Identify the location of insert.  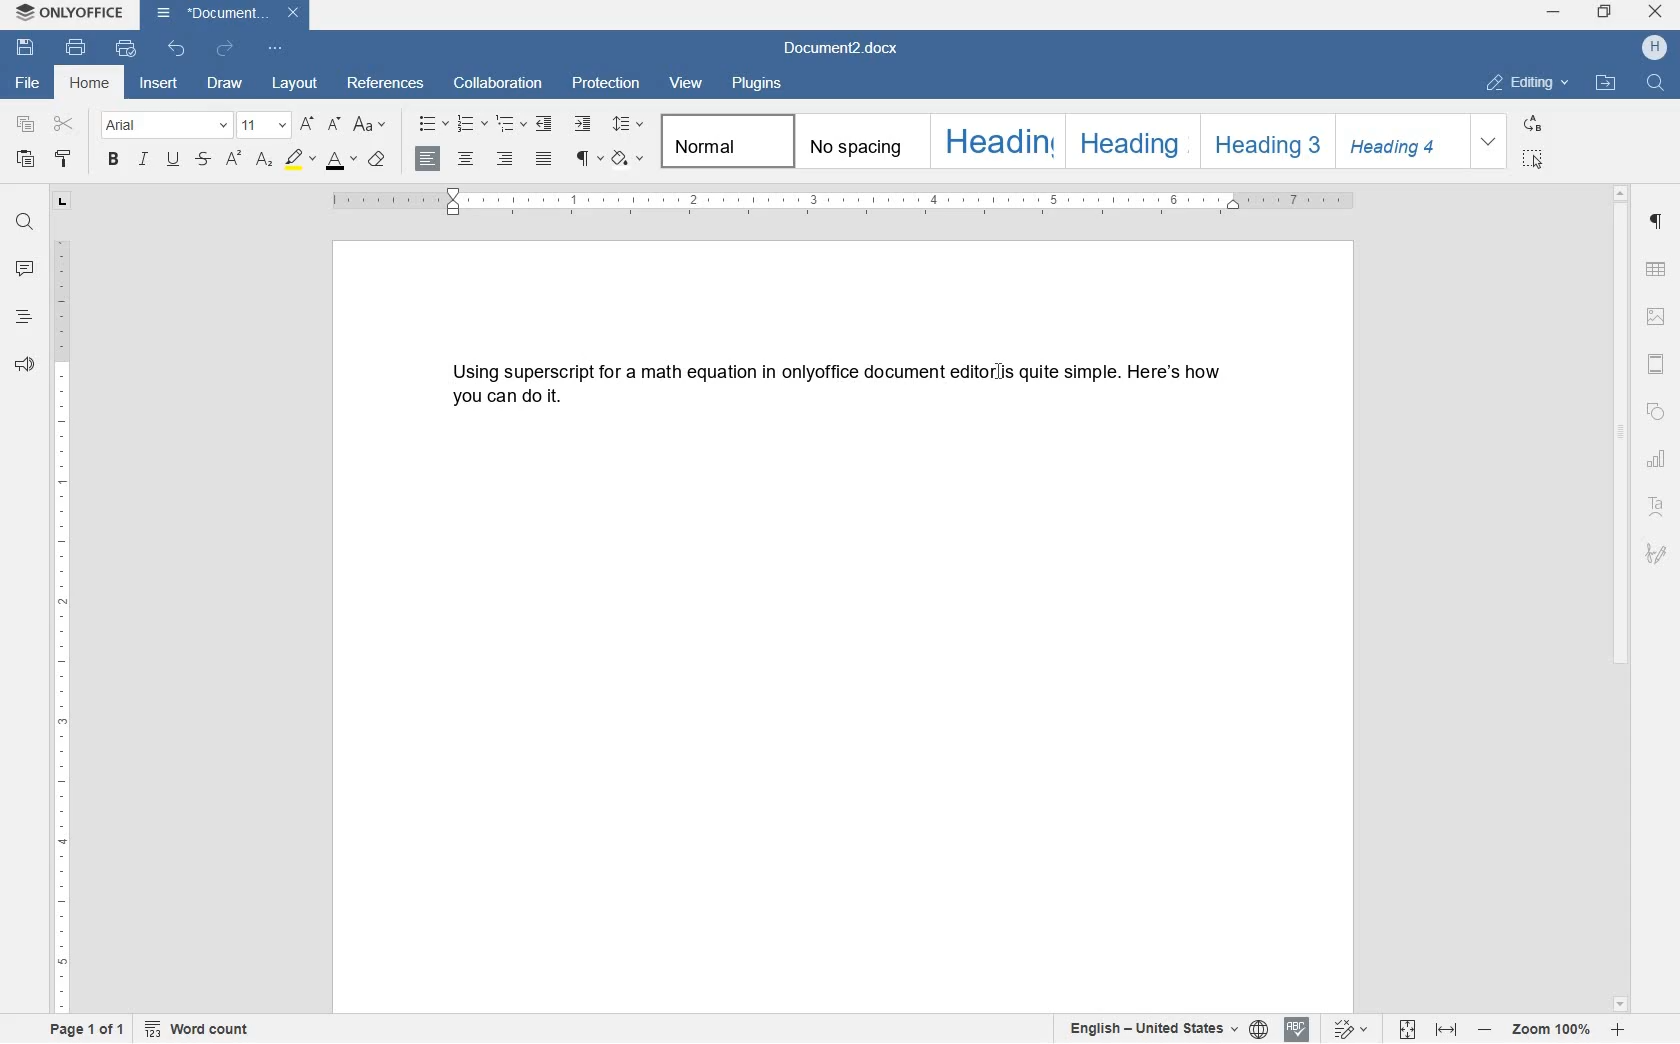
(162, 82).